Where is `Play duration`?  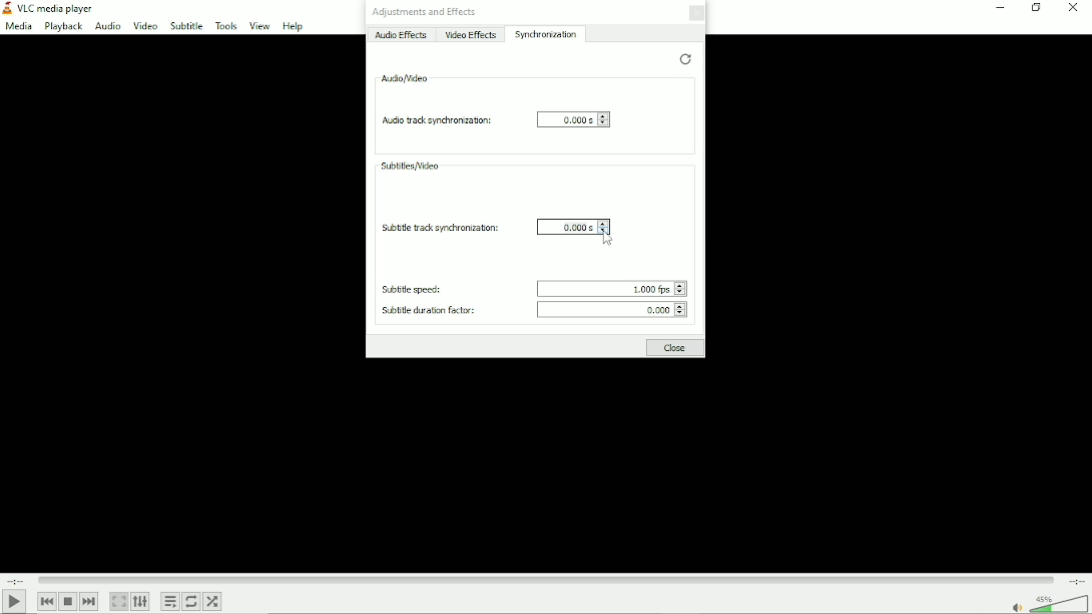 Play duration is located at coordinates (545, 578).